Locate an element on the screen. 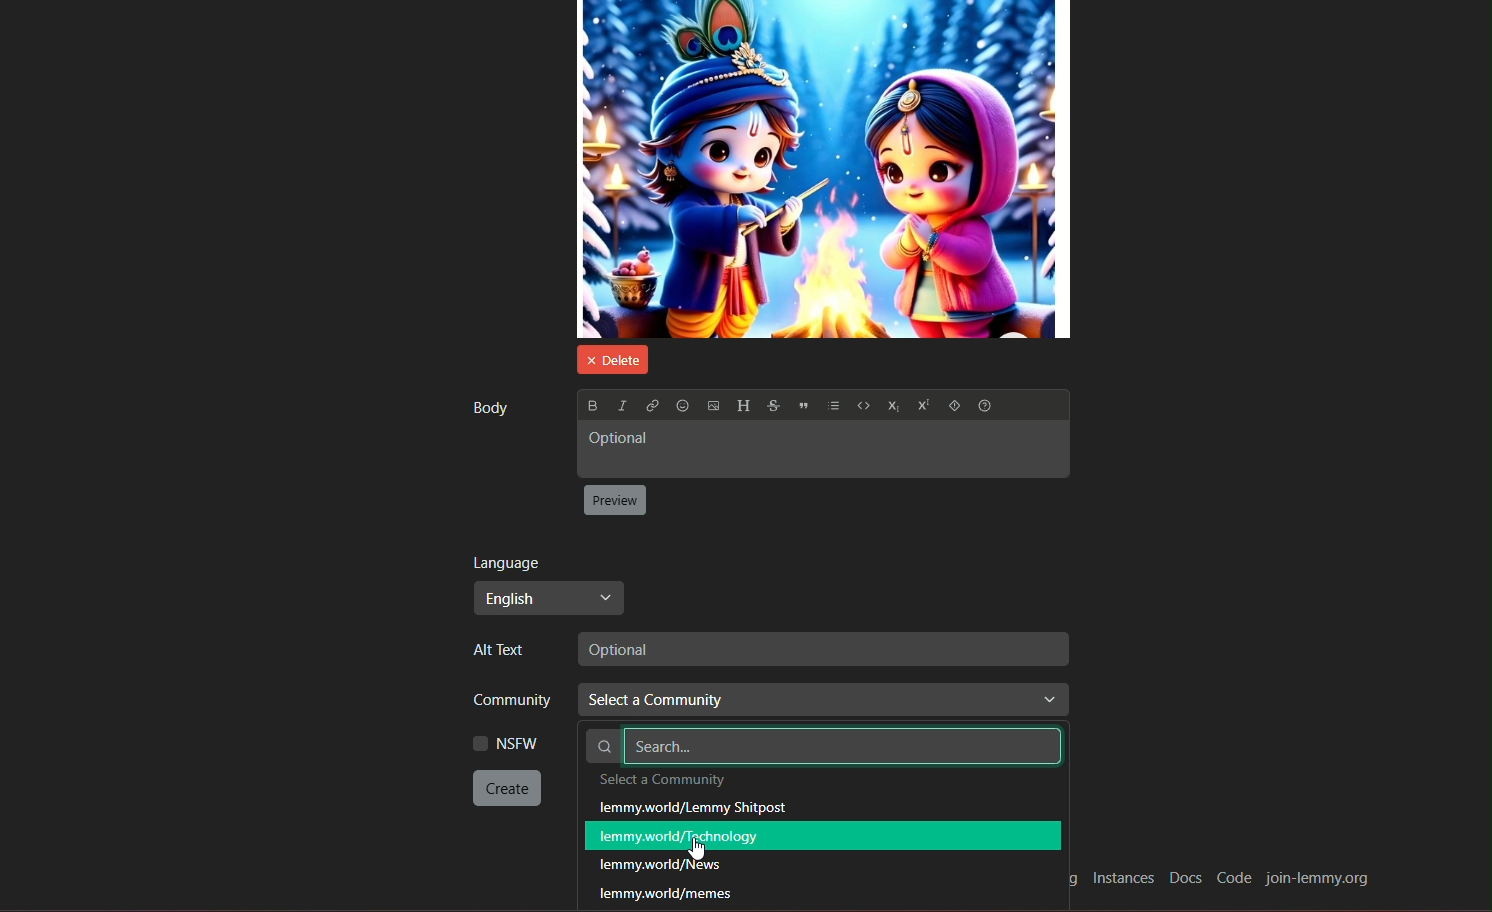  bold is located at coordinates (591, 405).